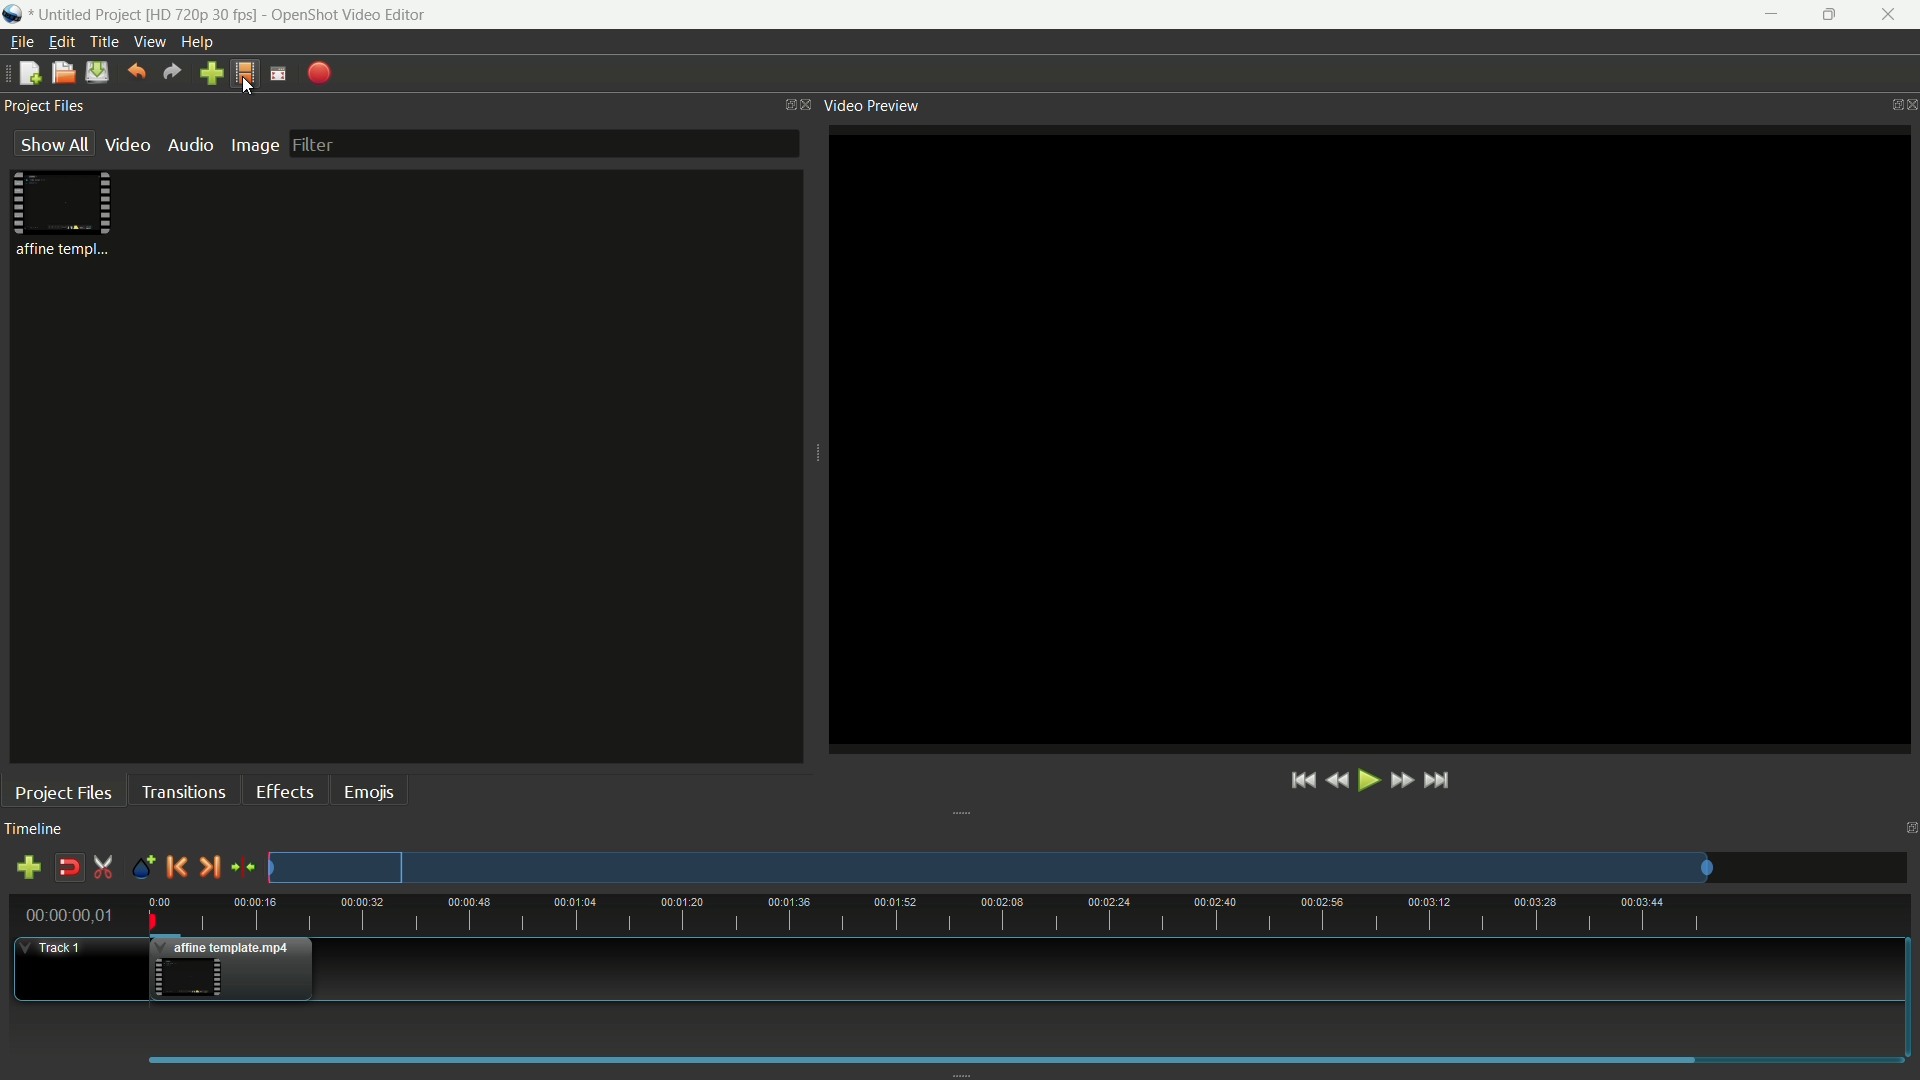 The width and height of the screenshot is (1920, 1080). Describe the element at coordinates (54, 143) in the screenshot. I see `show all` at that location.